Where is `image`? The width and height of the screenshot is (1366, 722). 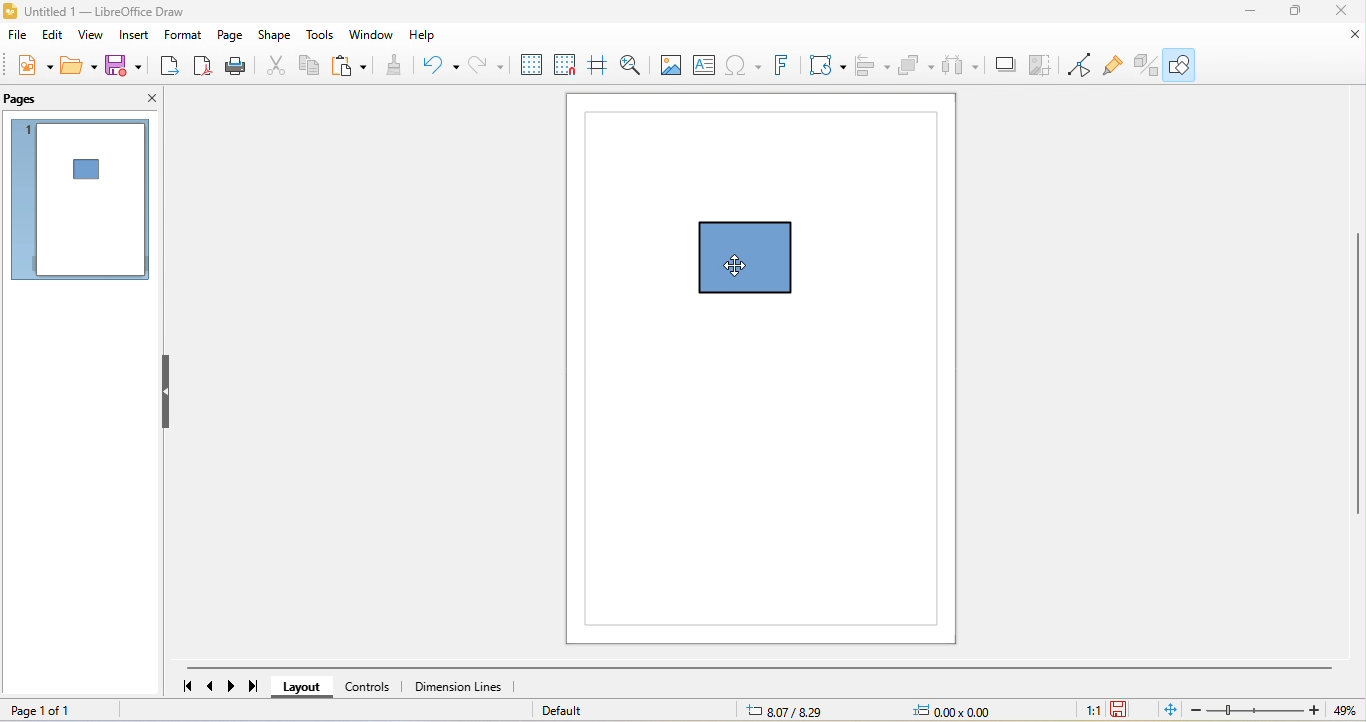 image is located at coordinates (670, 64).